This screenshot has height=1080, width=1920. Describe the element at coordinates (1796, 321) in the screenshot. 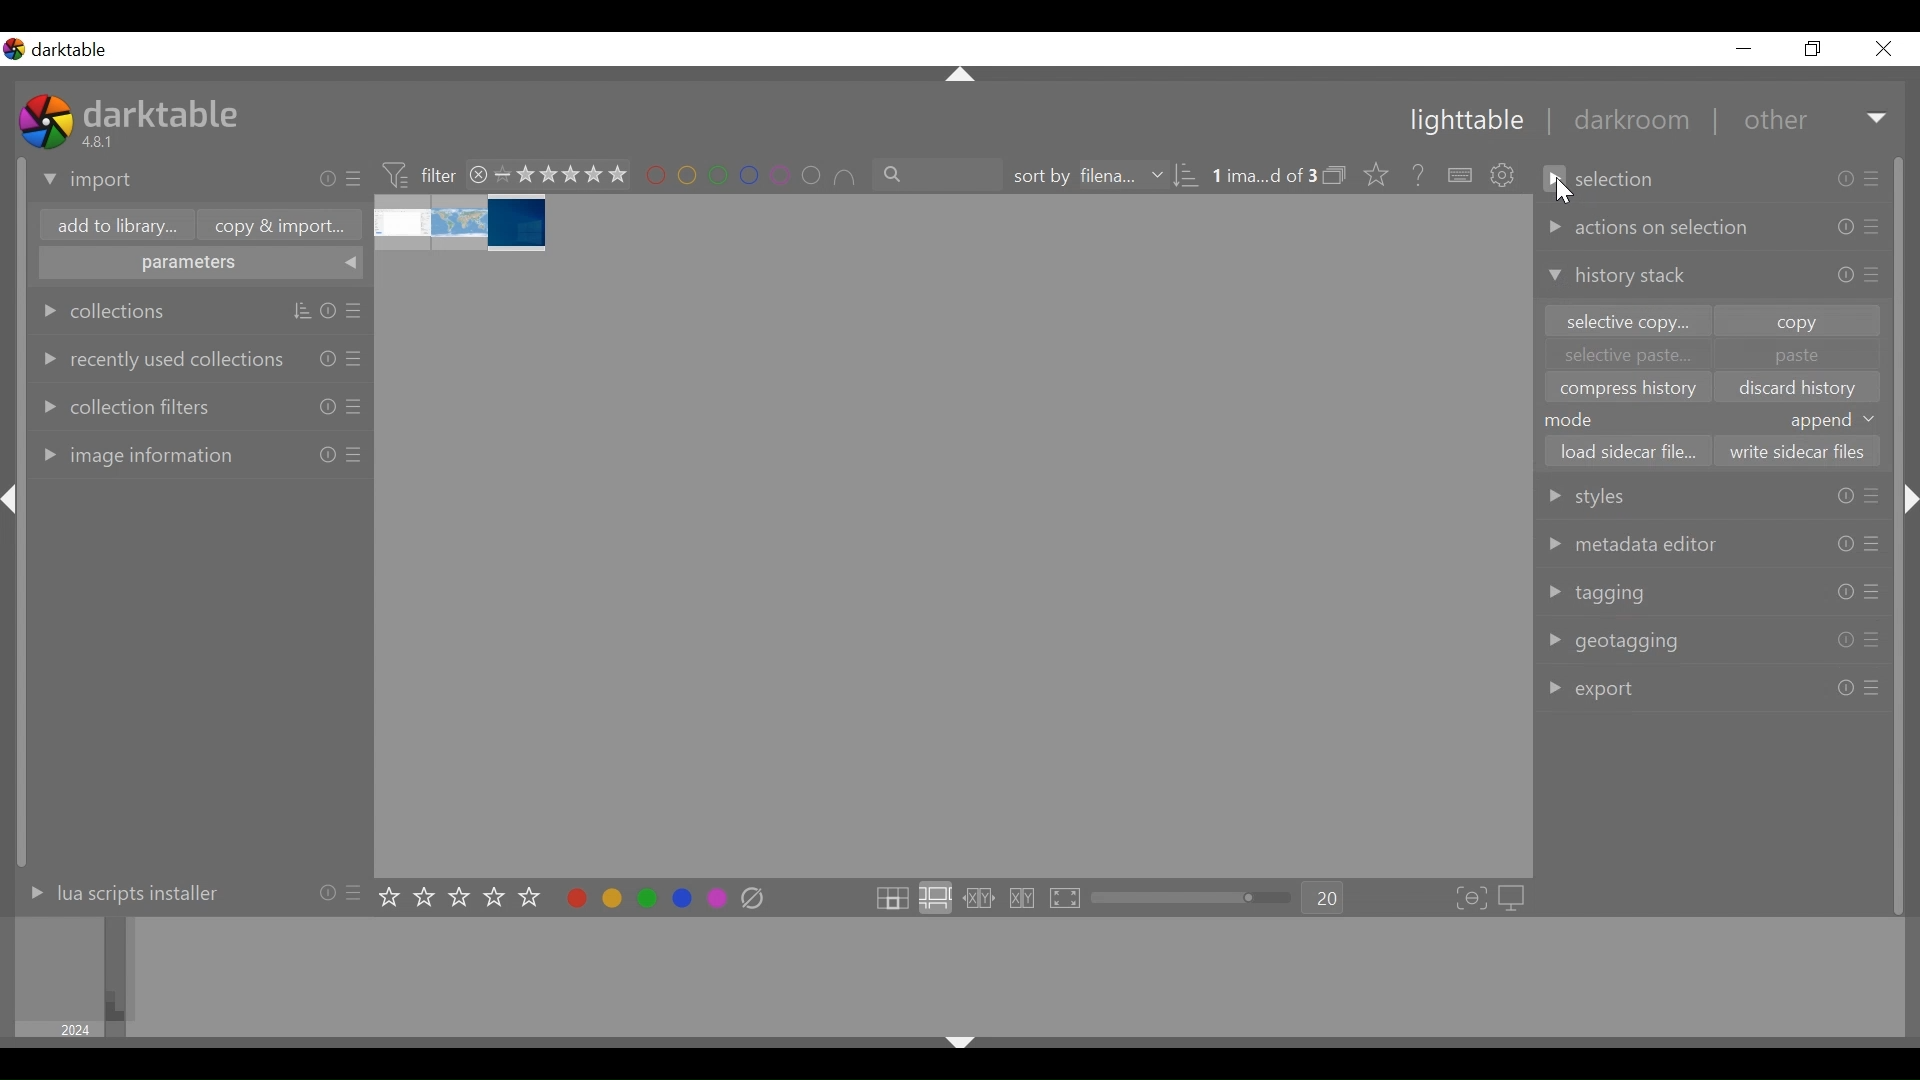

I see `copy` at that location.